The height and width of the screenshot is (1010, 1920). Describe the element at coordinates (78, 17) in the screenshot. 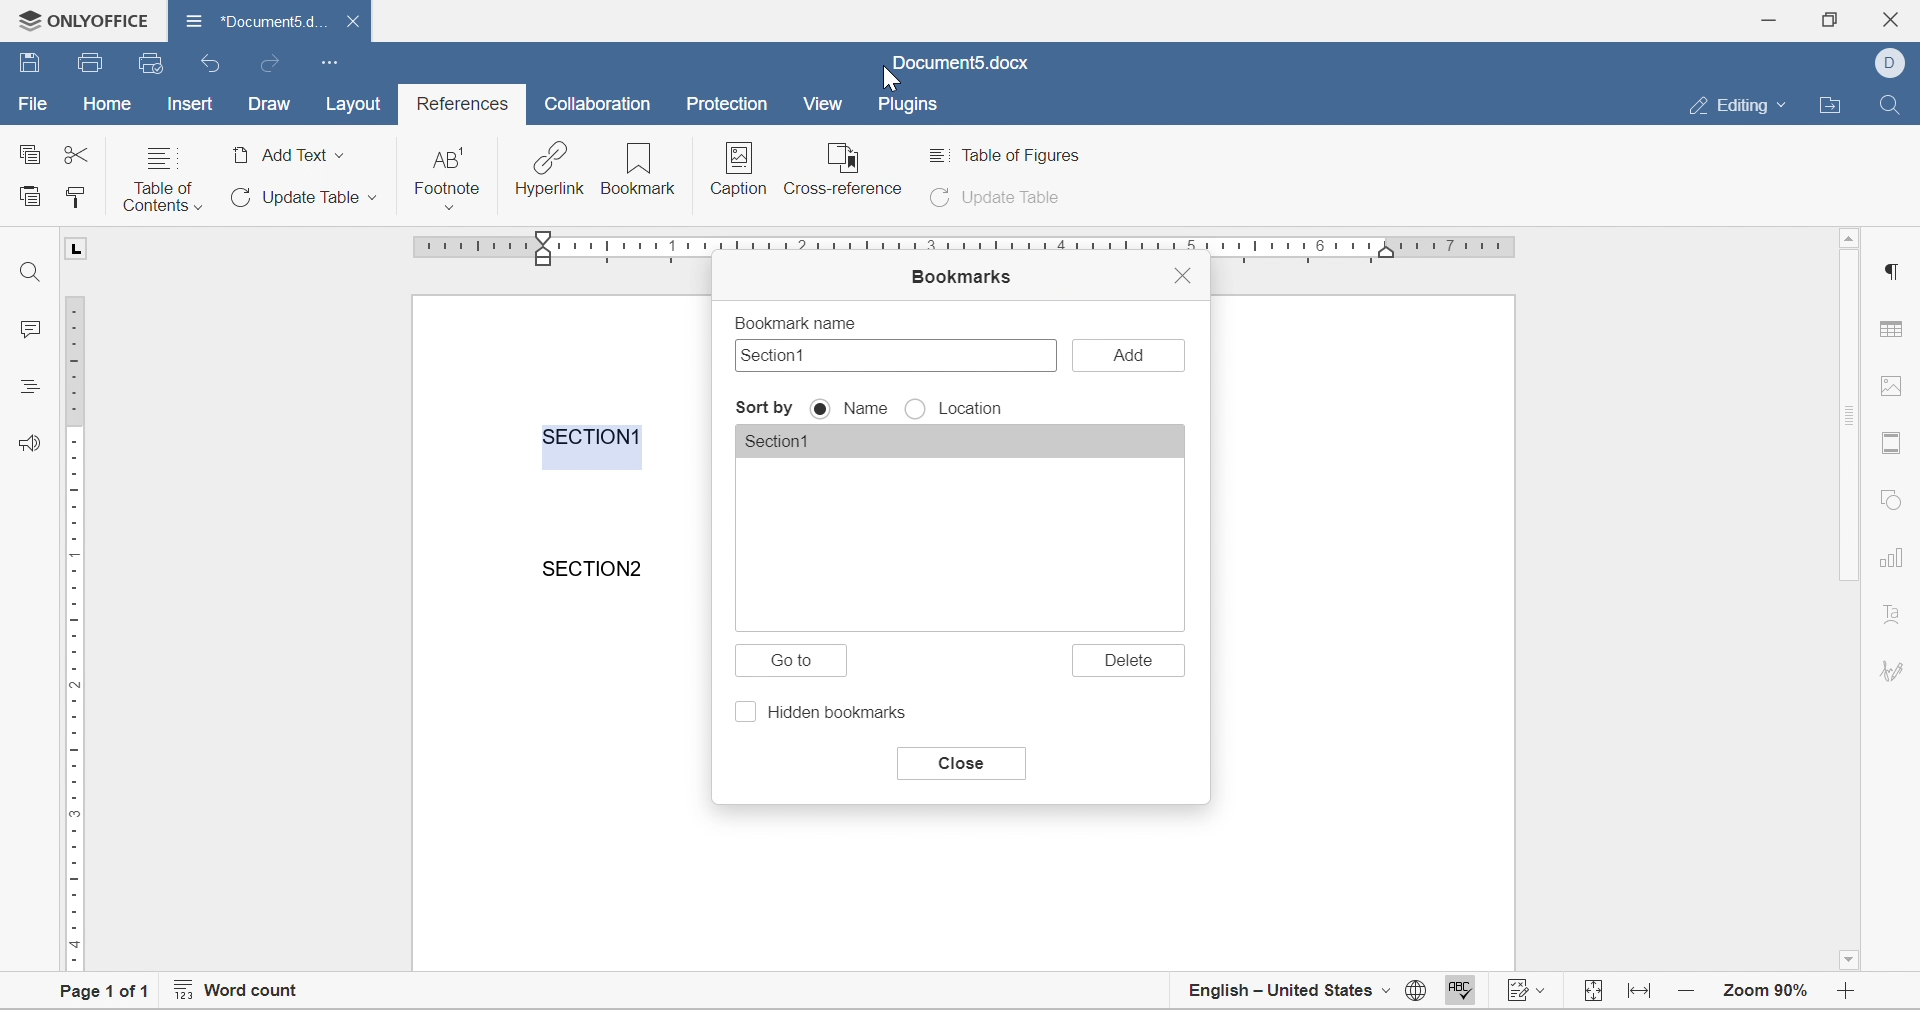

I see `ONLYOFFICE` at that location.